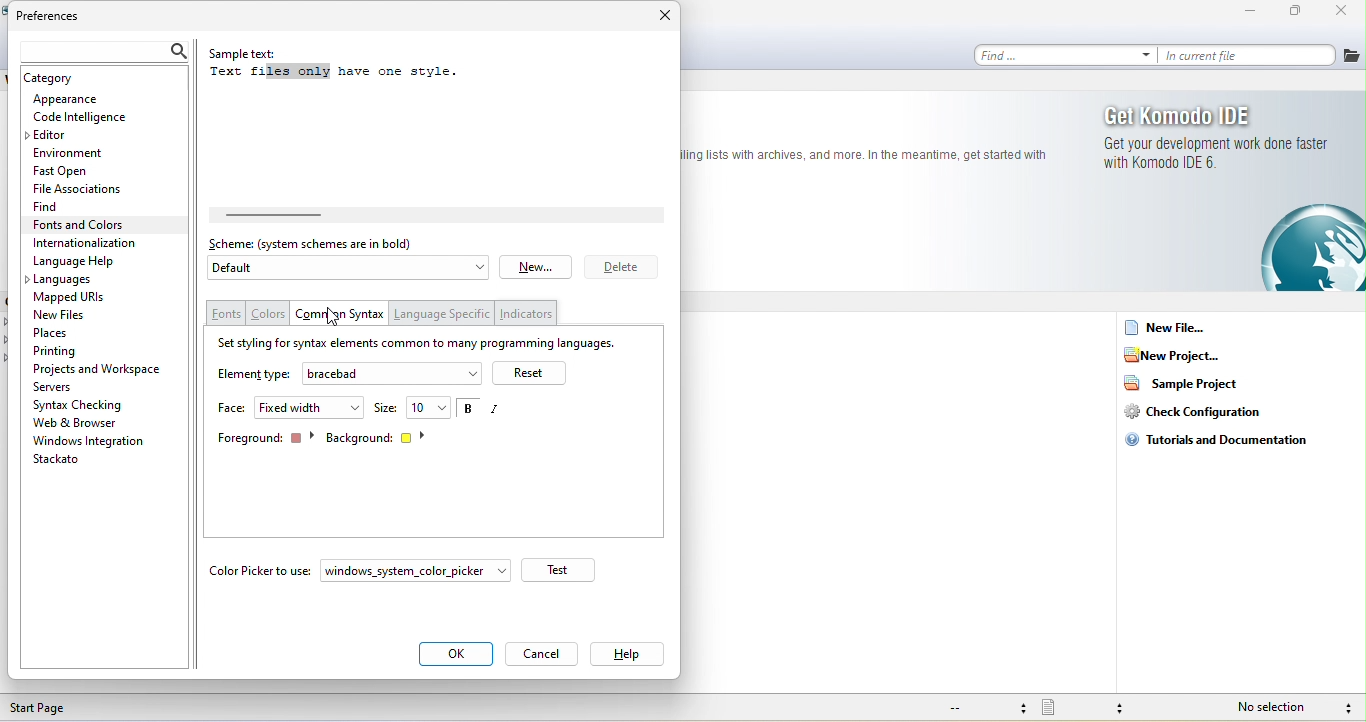  I want to click on catagory, so click(64, 78).